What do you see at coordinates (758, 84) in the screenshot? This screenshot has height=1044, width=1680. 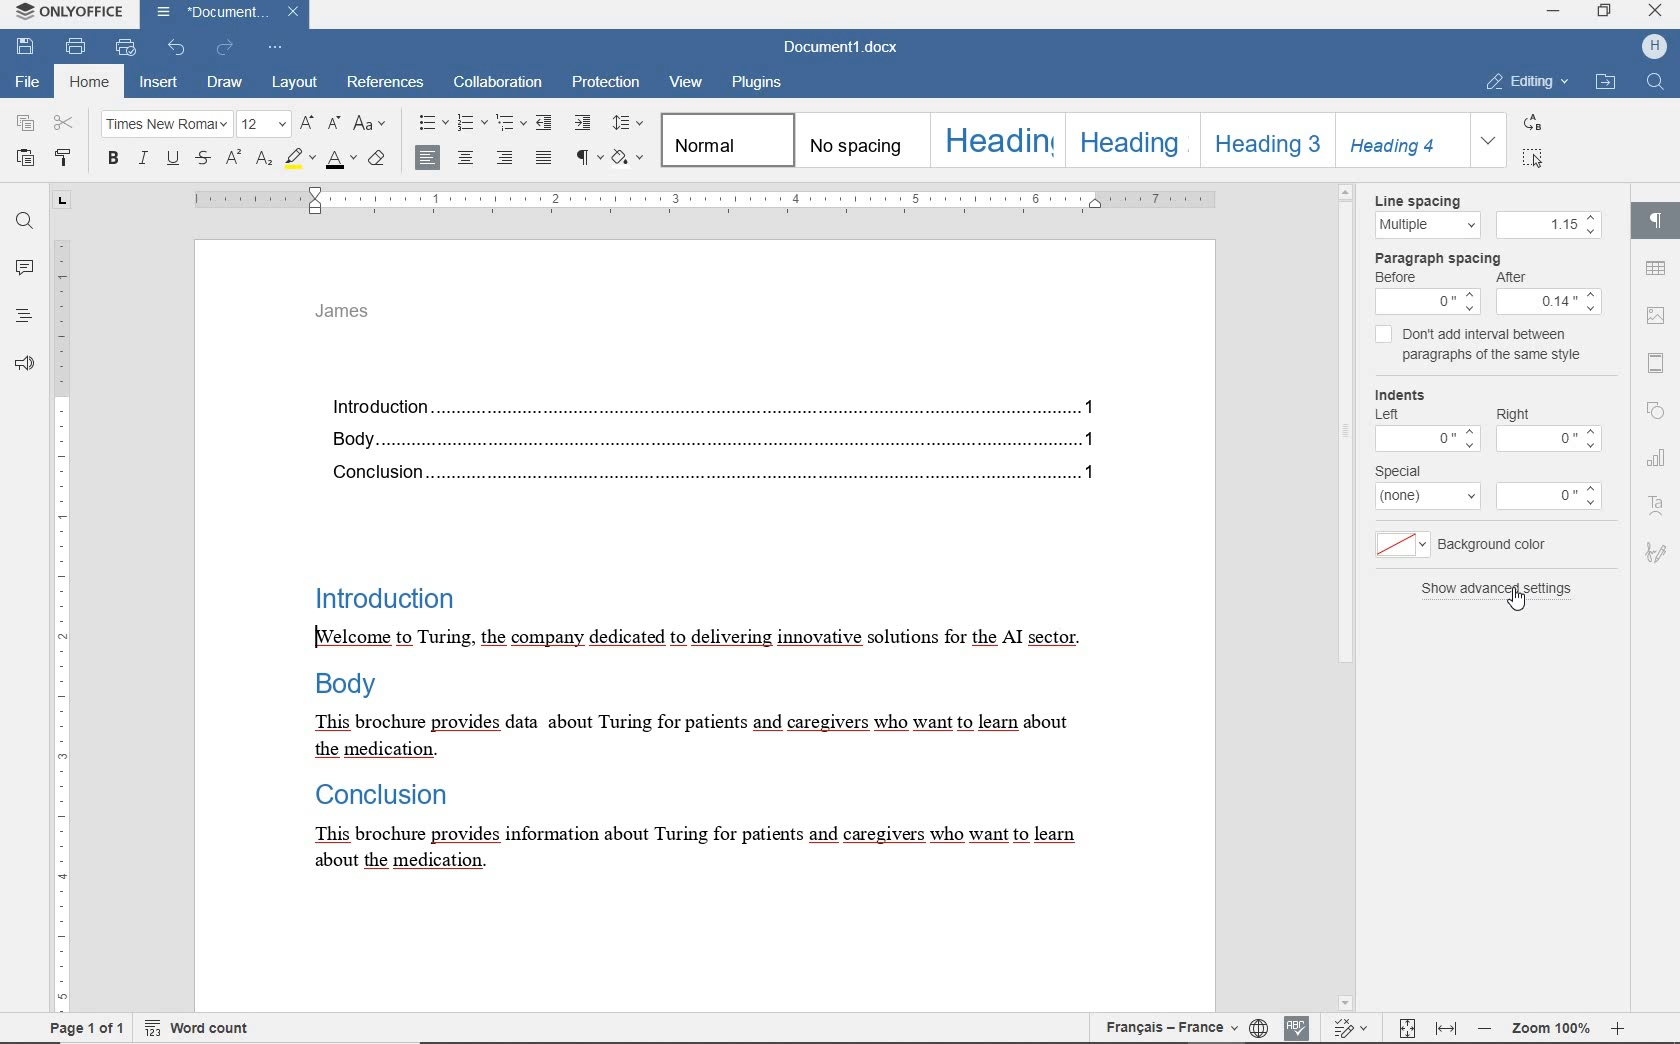 I see `plugins` at bounding box center [758, 84].